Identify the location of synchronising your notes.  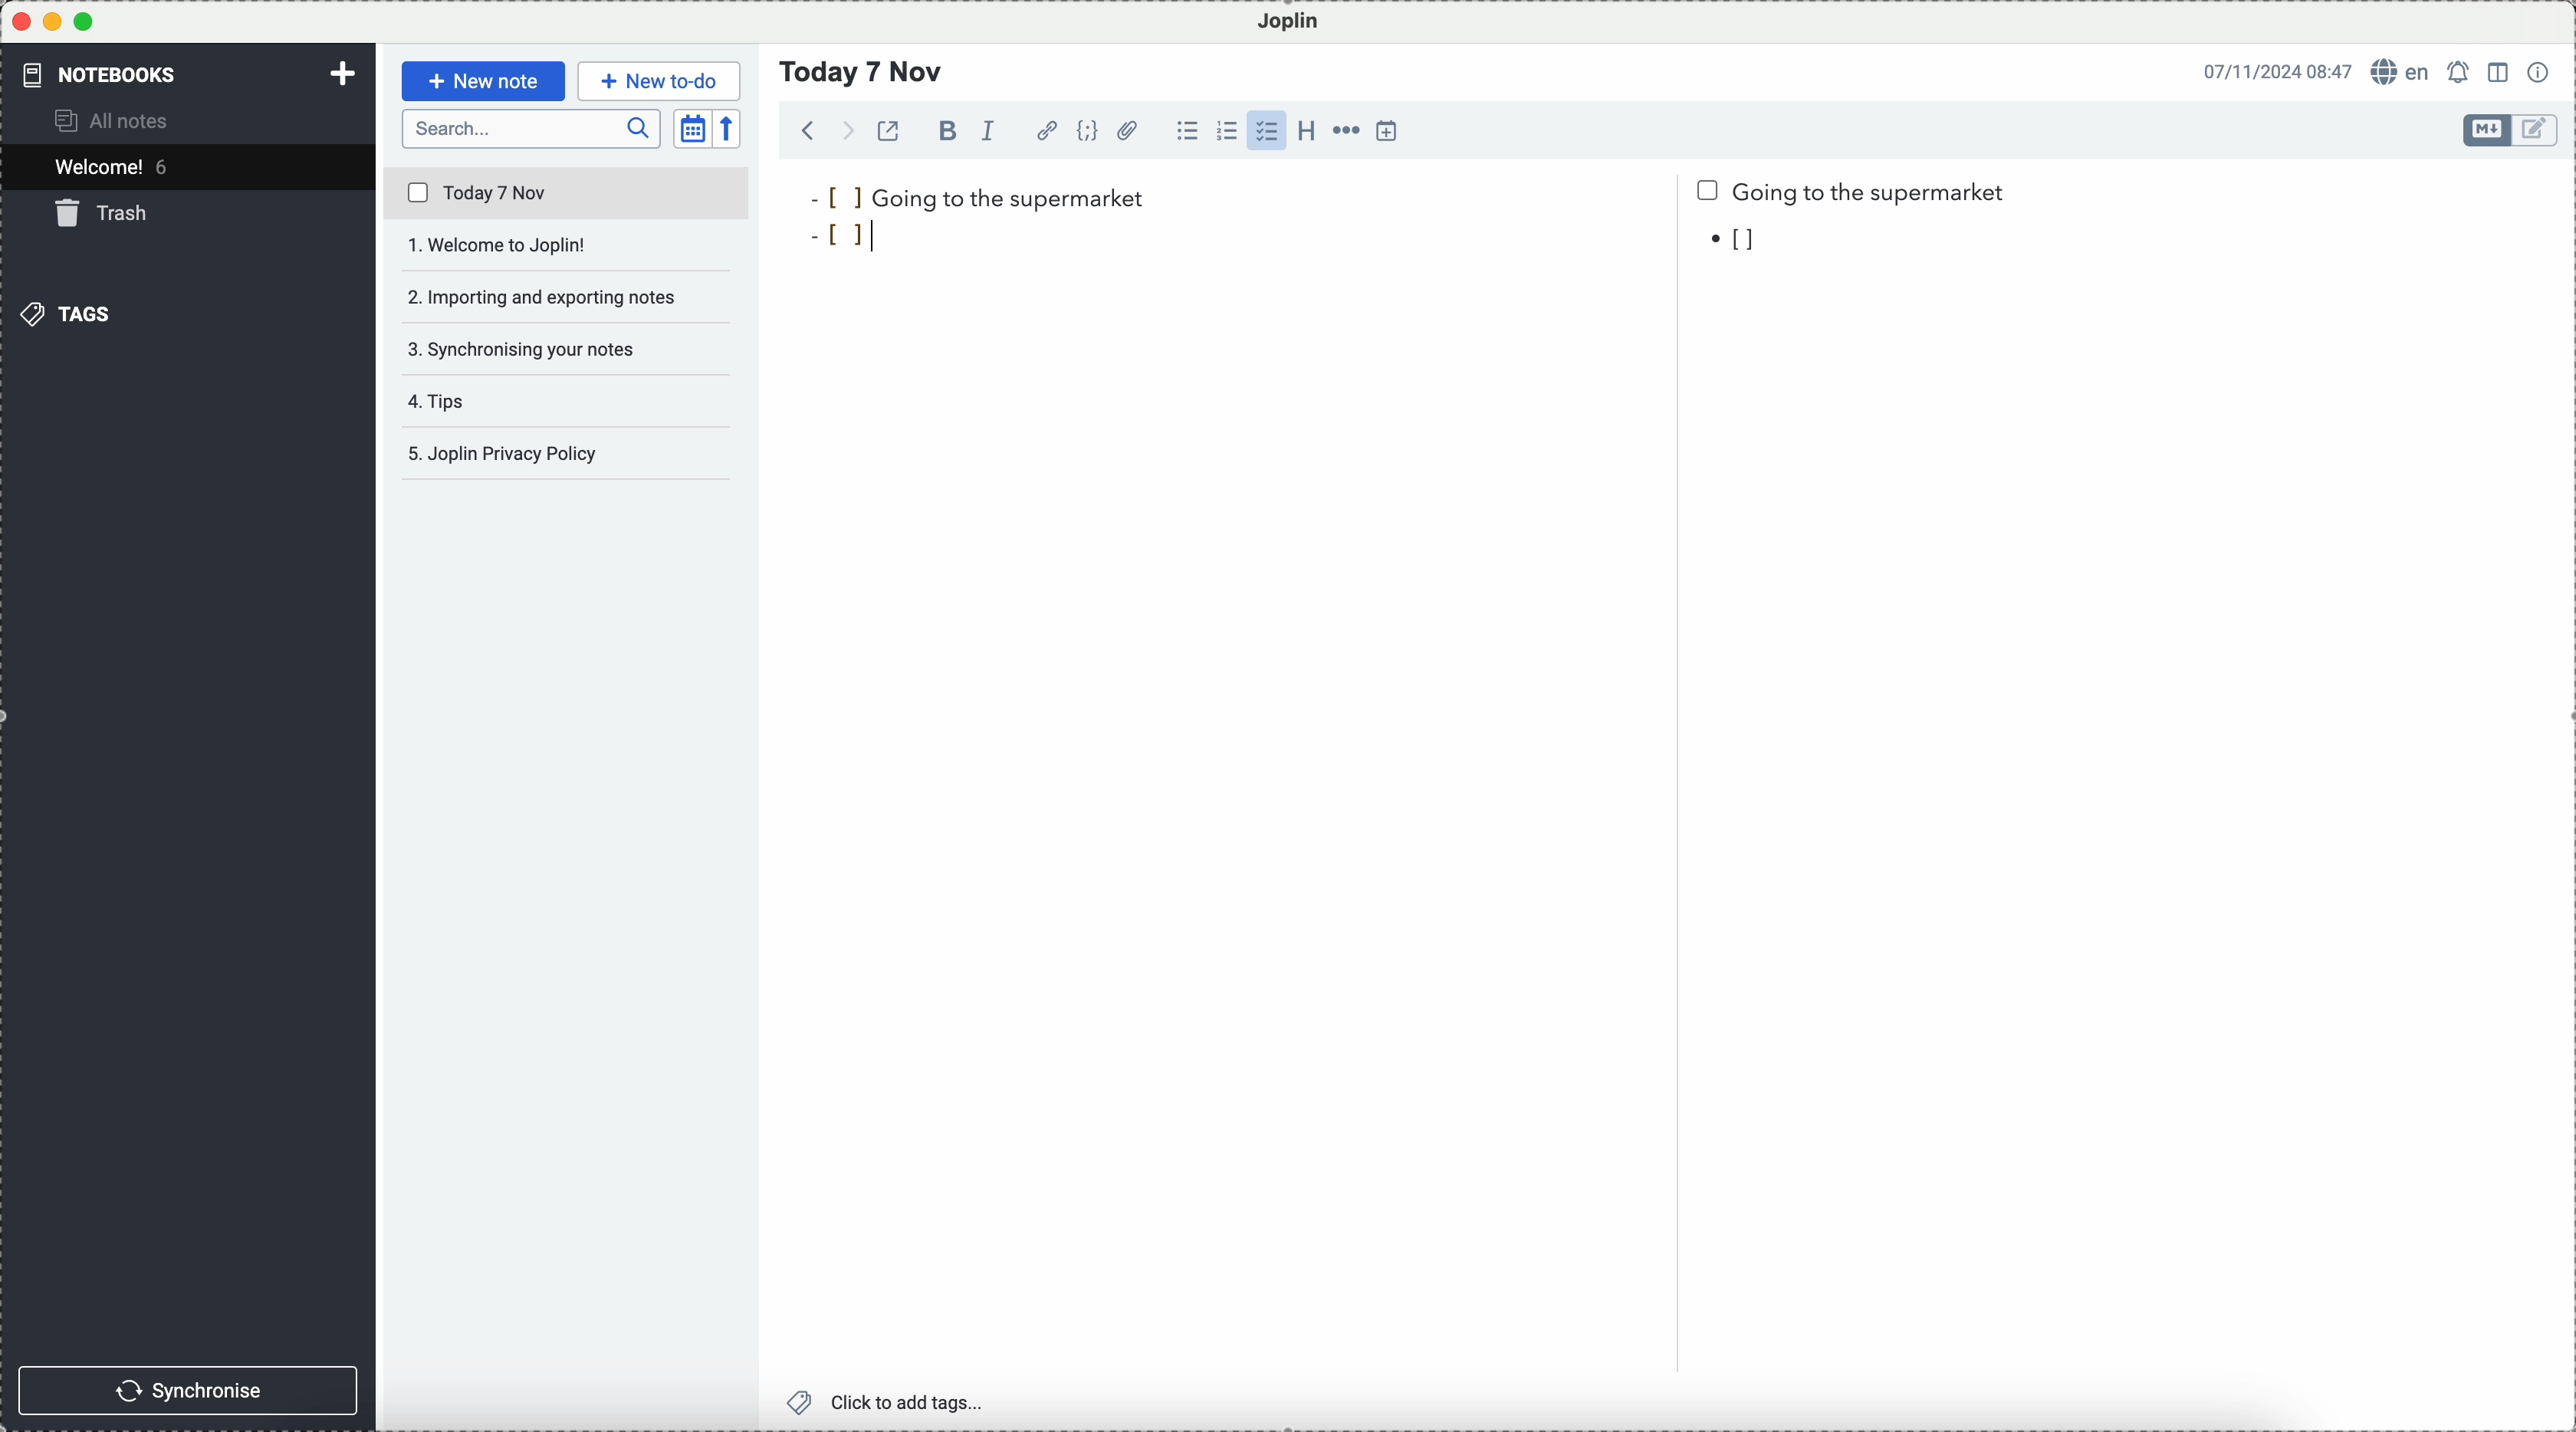
(568, 352).